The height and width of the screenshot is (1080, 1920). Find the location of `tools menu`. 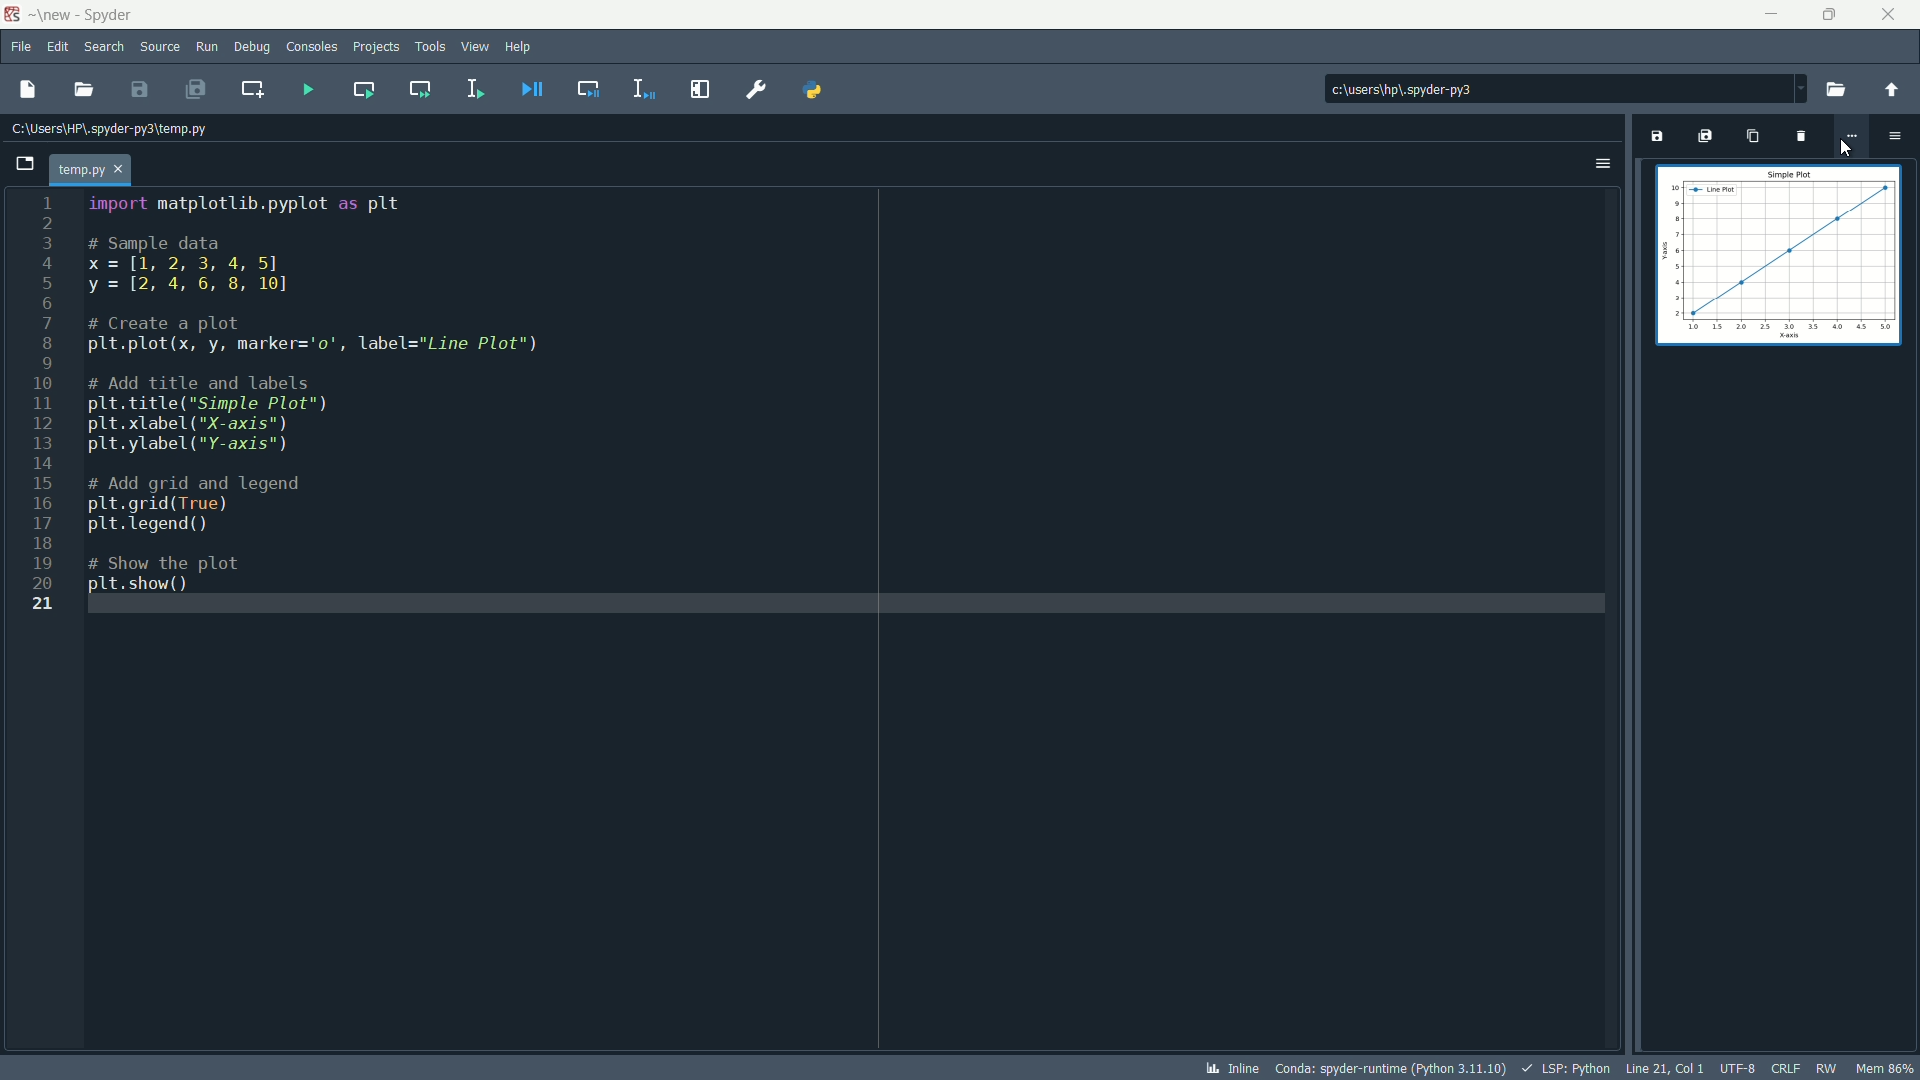

tools menu is located at coordinates (430, 46).